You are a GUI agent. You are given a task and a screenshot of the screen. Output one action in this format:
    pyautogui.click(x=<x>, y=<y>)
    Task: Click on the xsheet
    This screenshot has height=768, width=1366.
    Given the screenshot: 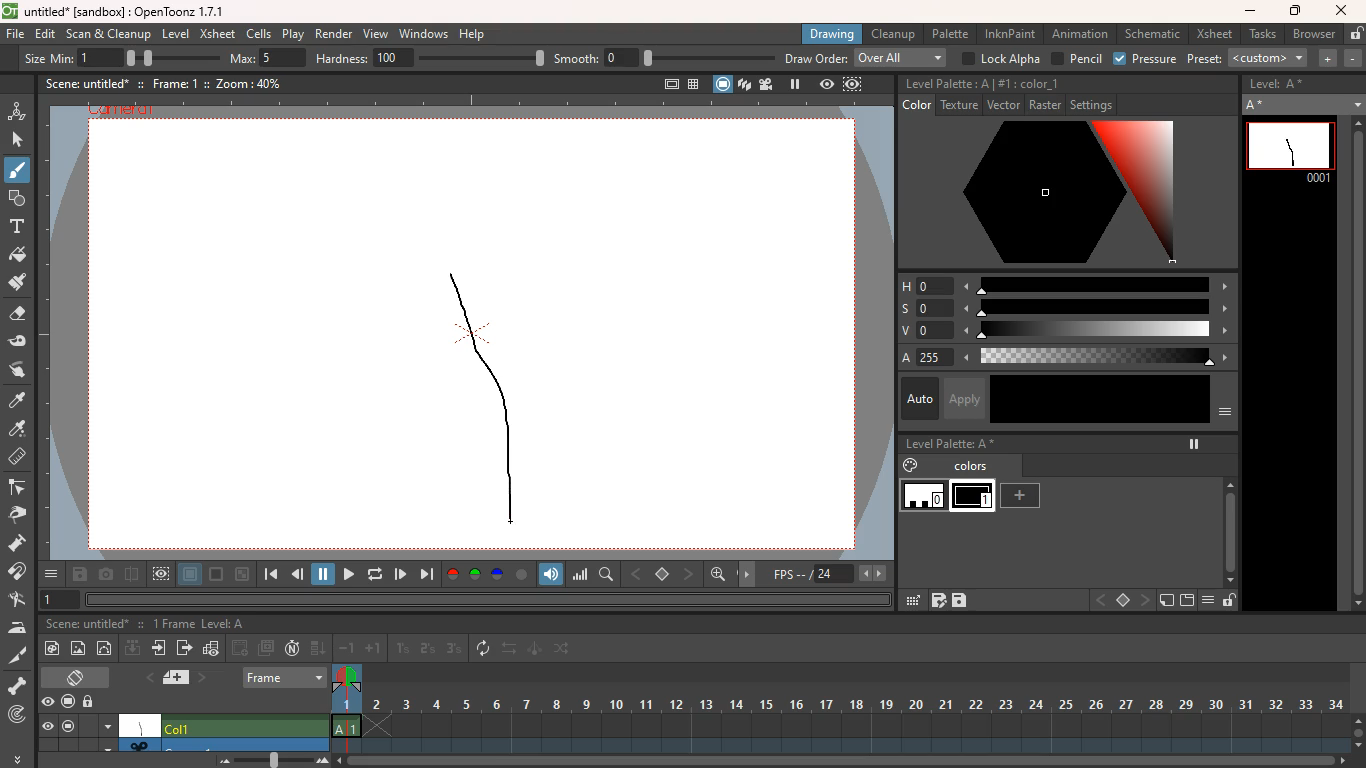 What is the action you would take?
    pyautogui.click(x=1214, y=35)
    